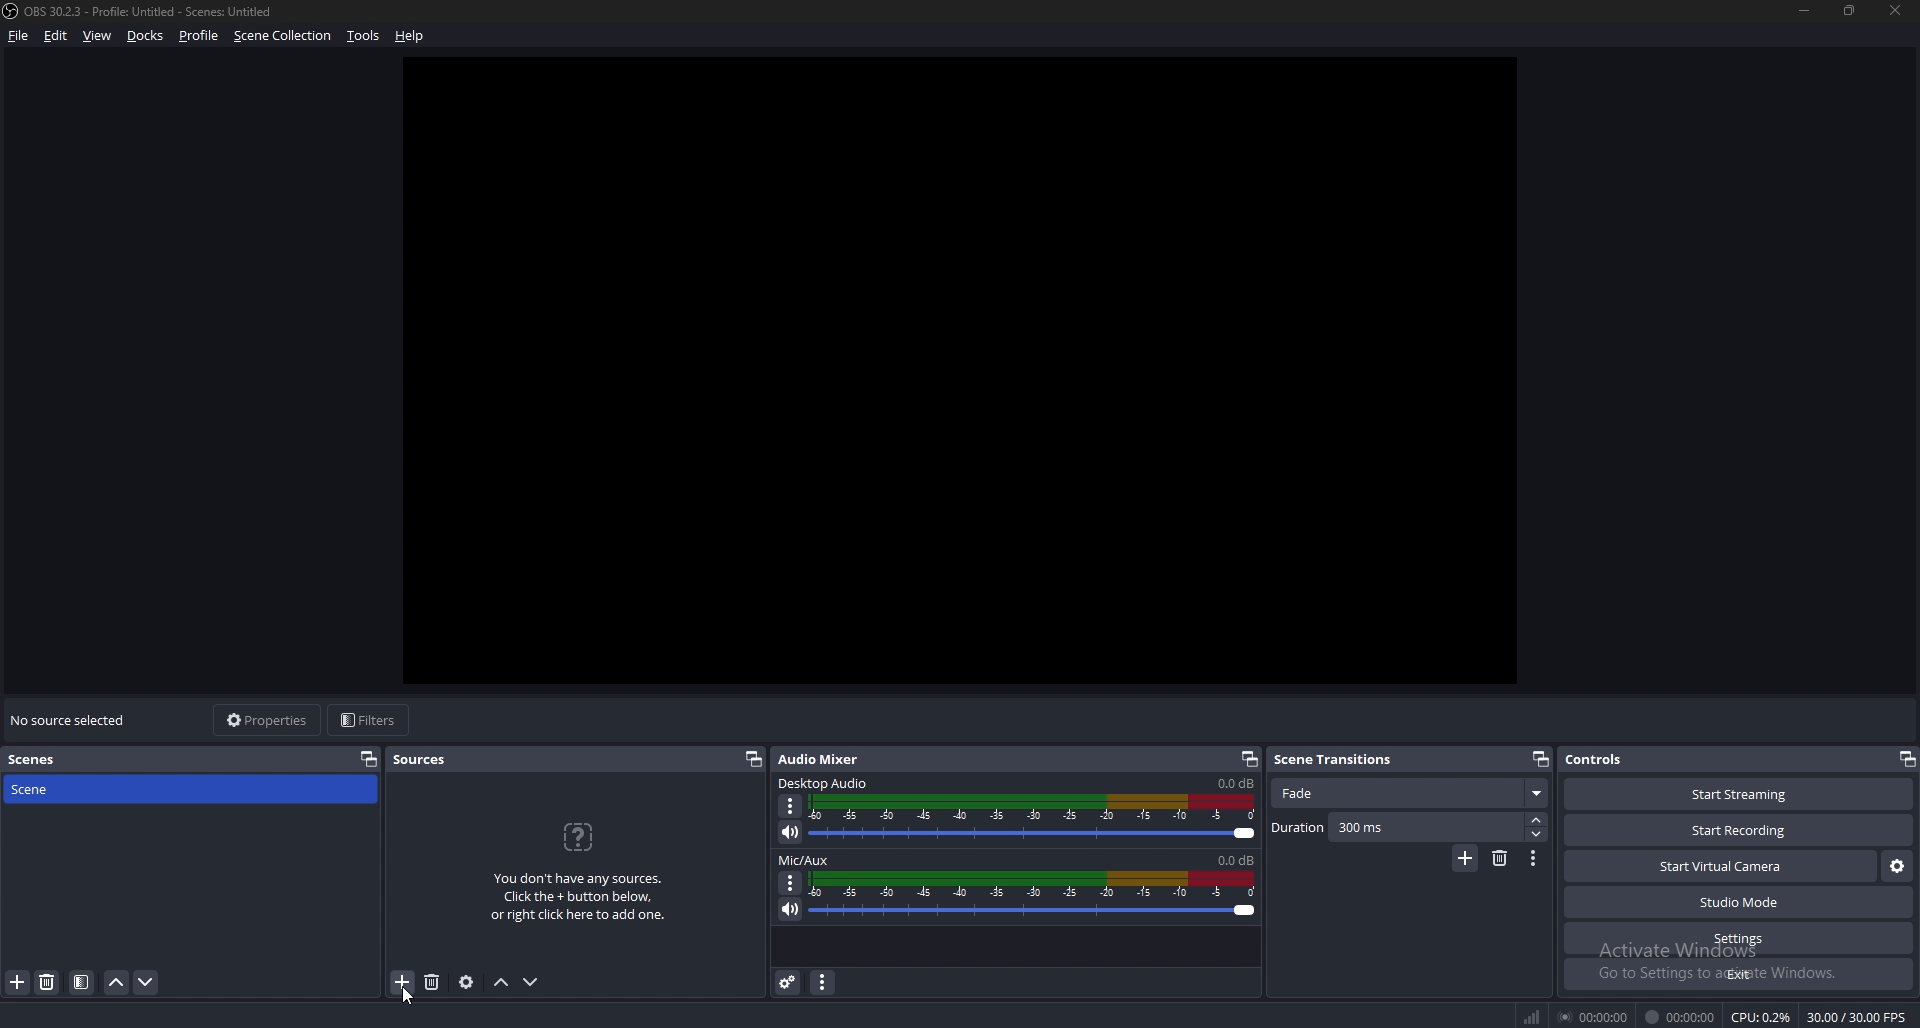  I want to click on pop out, so click(1906, 761).